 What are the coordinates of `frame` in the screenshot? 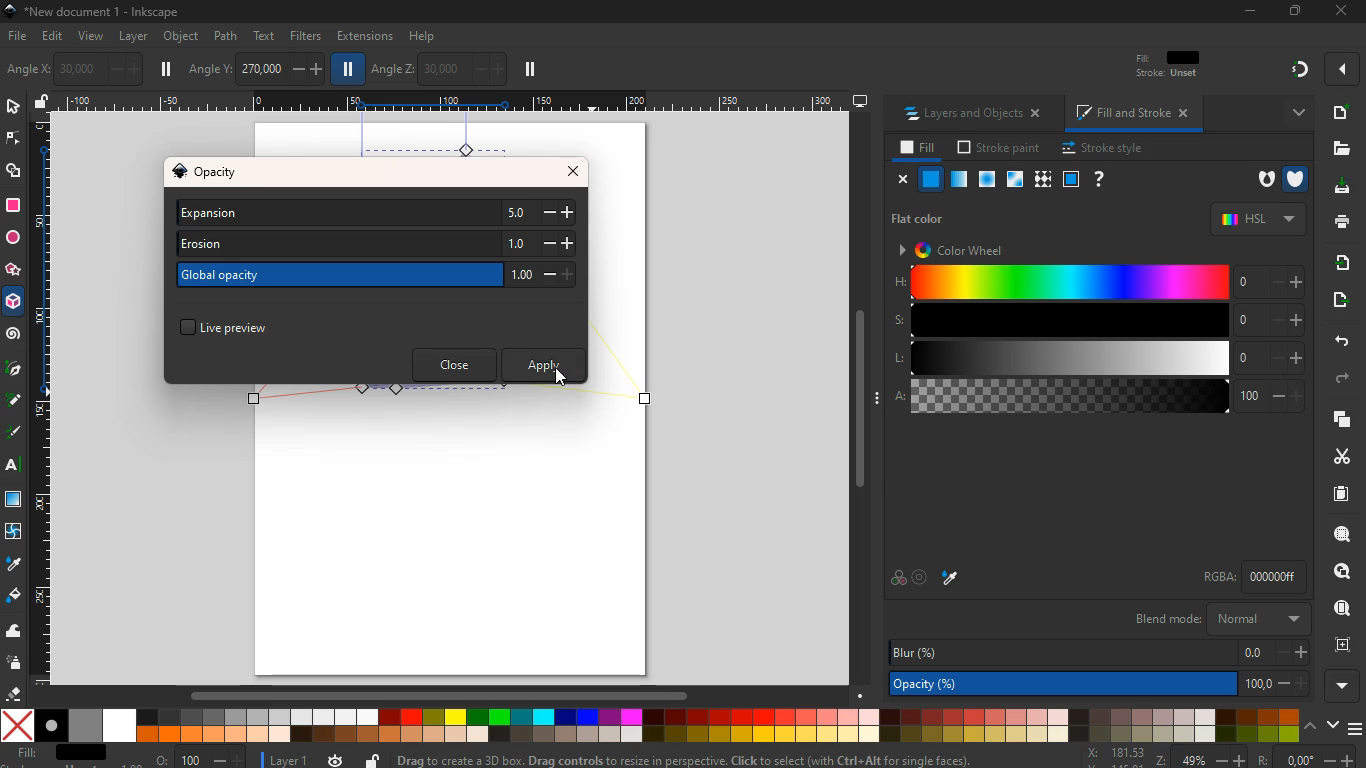 It's located at (1071, 179).